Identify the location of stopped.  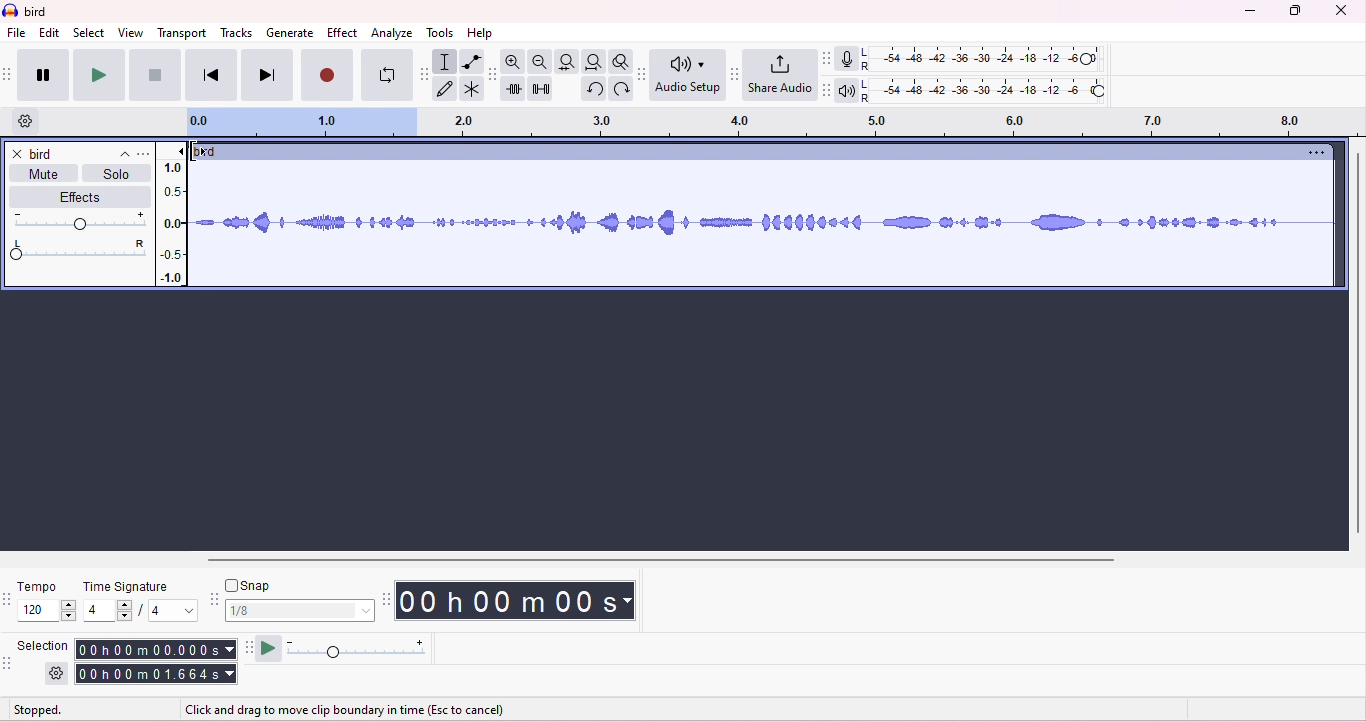
(39, 711).